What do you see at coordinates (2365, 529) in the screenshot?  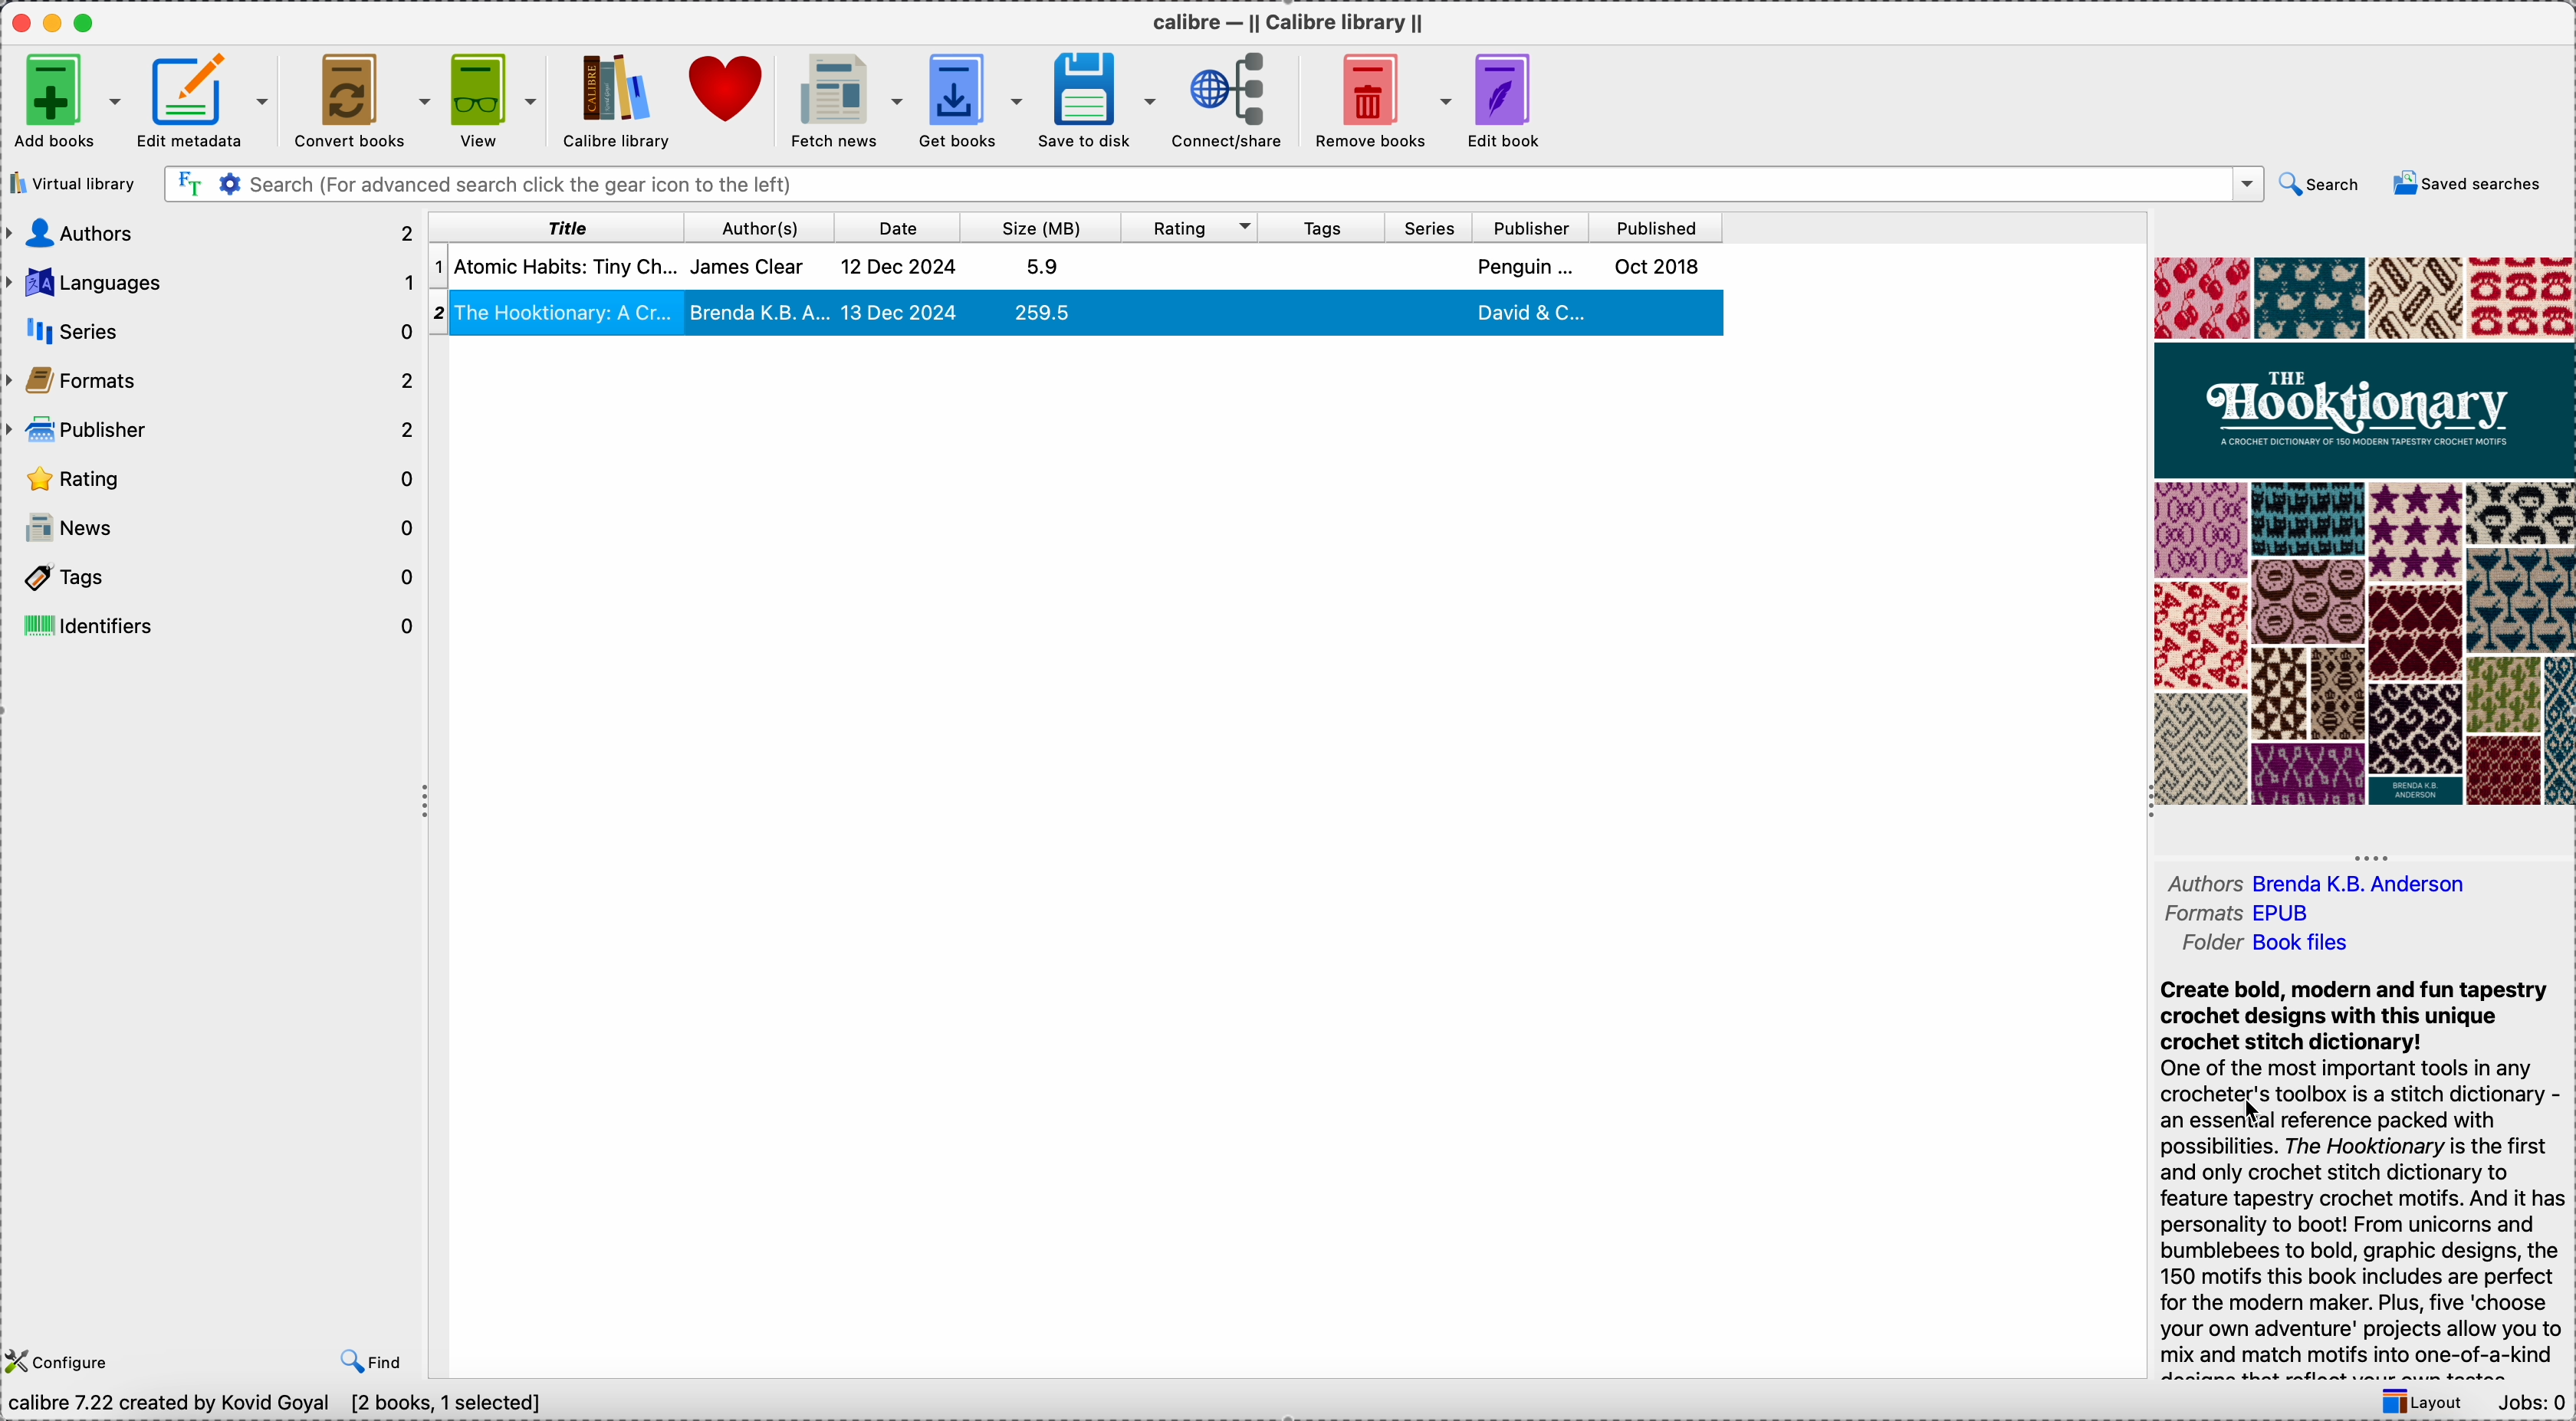 I see `book cover preview` at bounding box center [2365, 529].